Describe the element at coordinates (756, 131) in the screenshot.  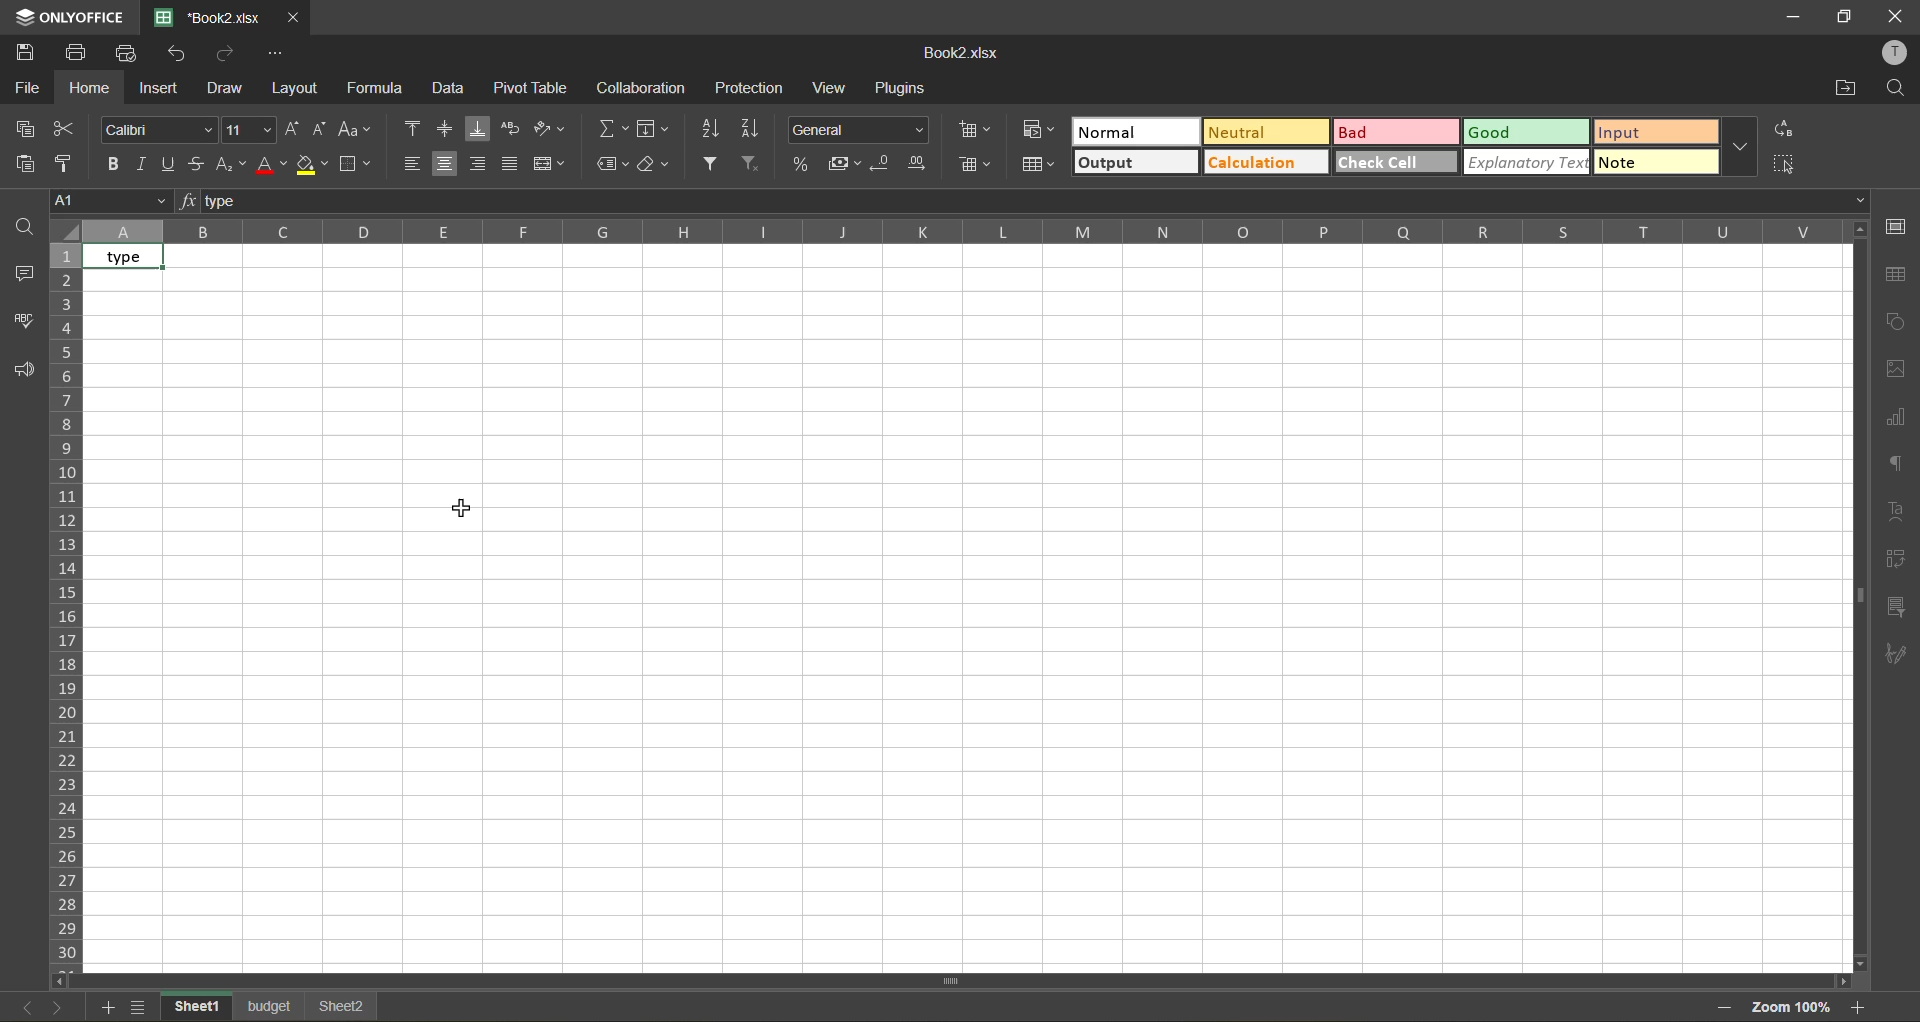
I see `sort descending` at that location.